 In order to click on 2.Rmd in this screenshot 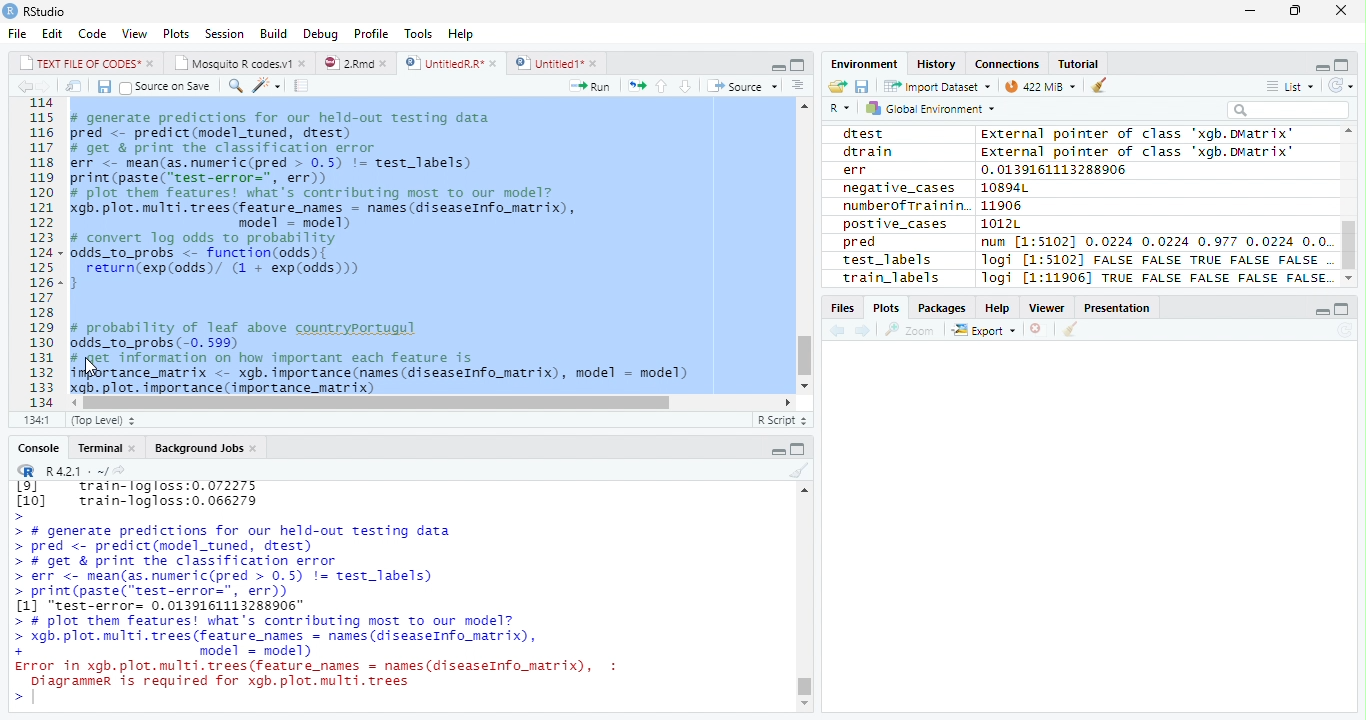, I will do `click(356, 63)`.